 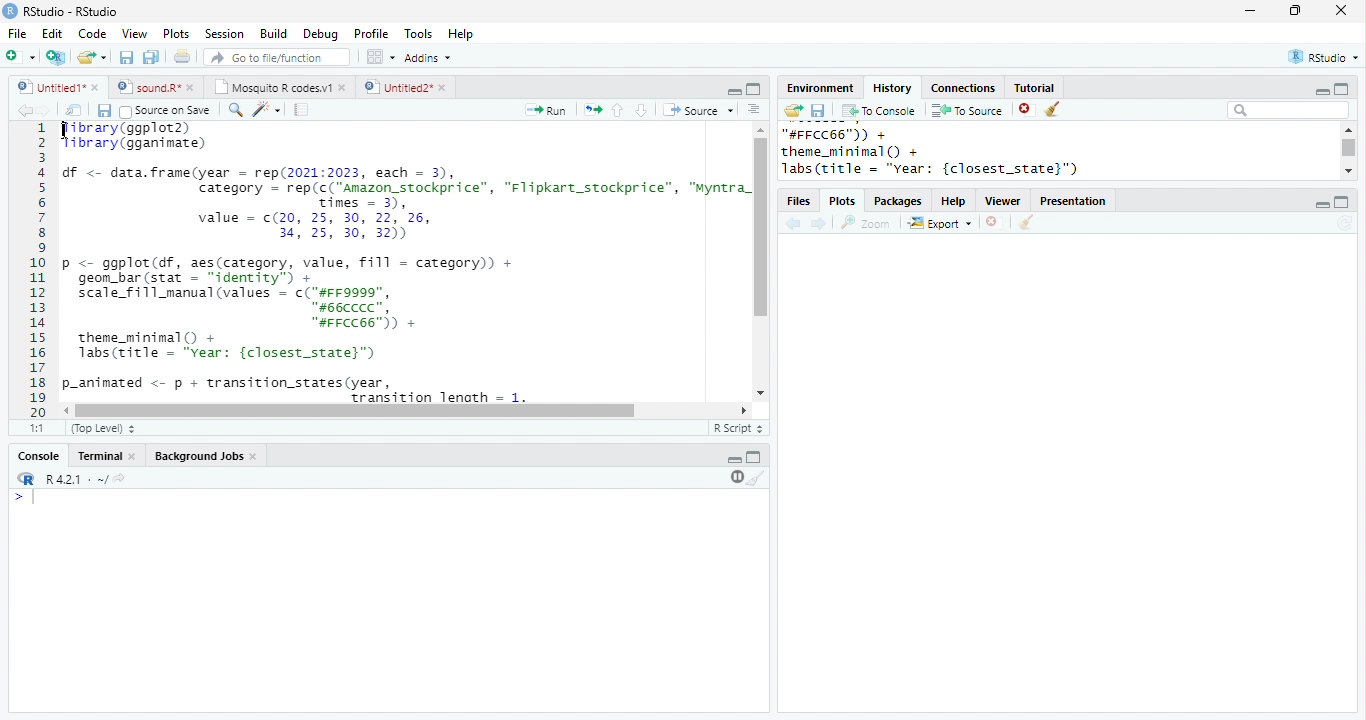 I want to click on Debug, so click(x=321, y=35).